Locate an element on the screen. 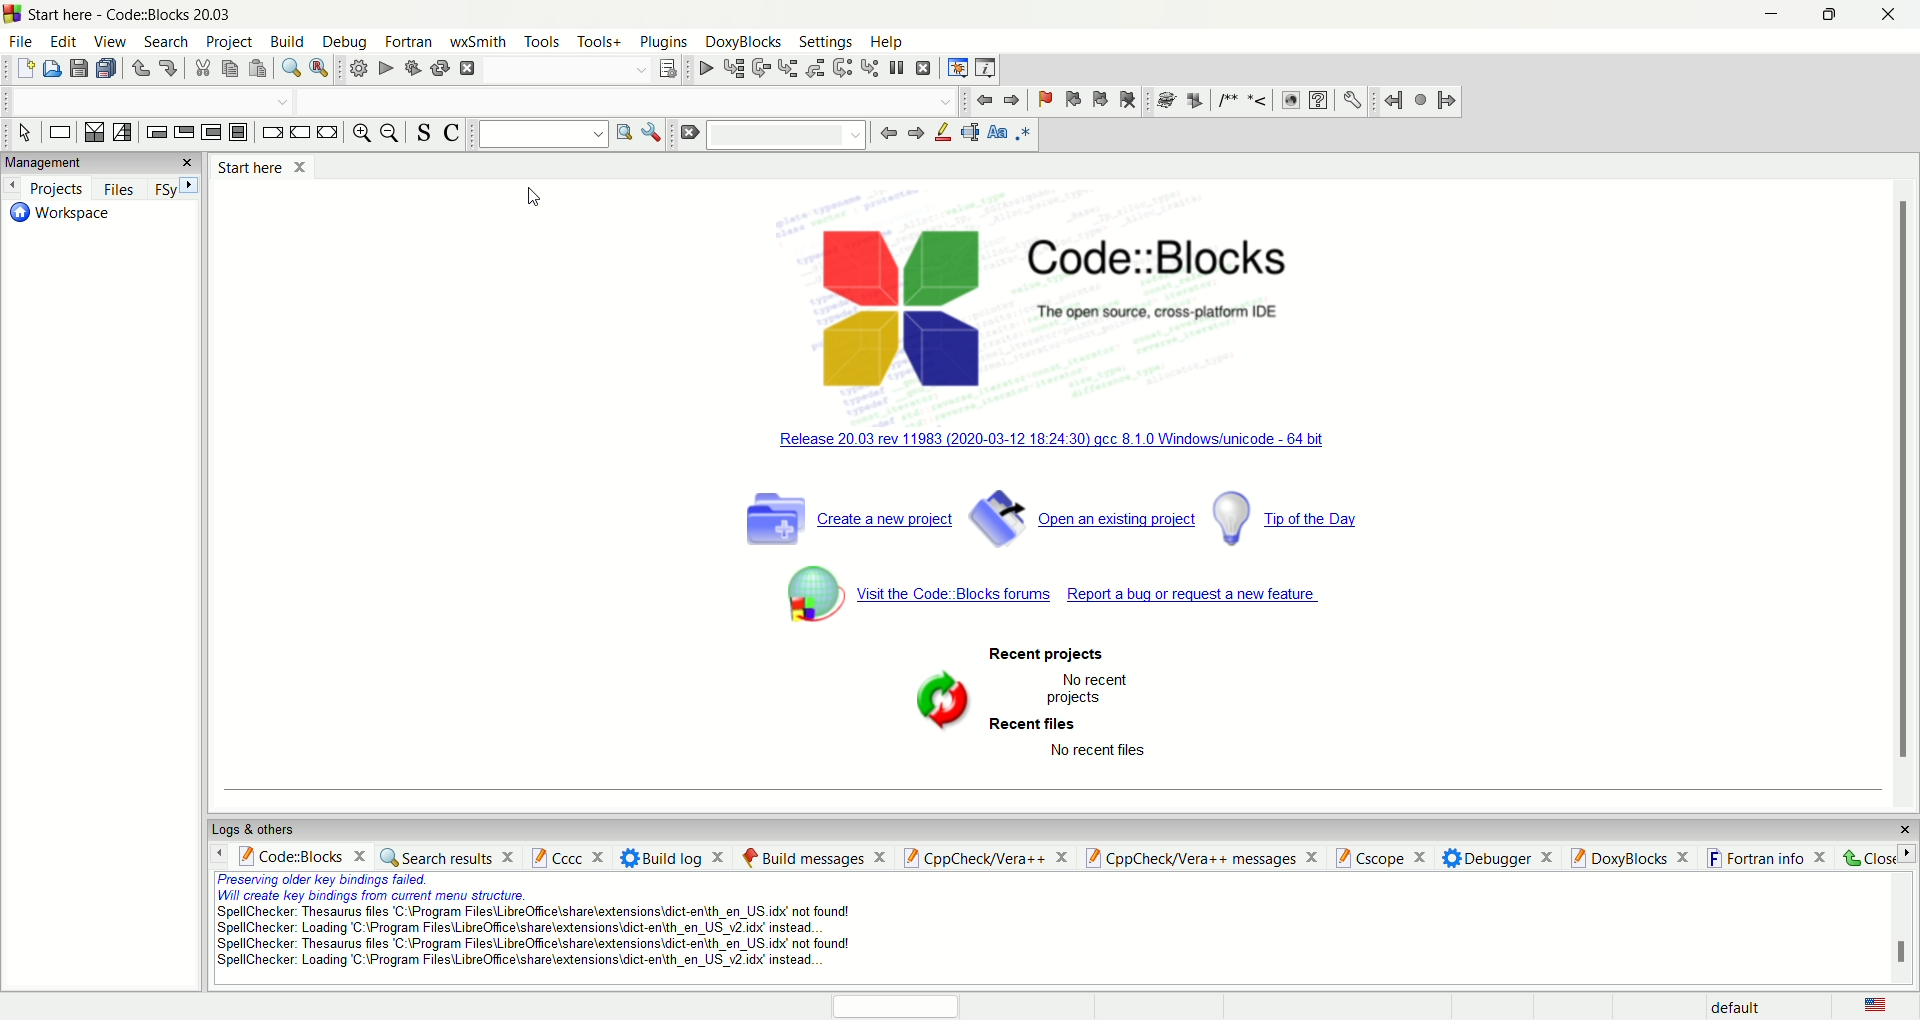  step out is located at coordinates (817, 69).